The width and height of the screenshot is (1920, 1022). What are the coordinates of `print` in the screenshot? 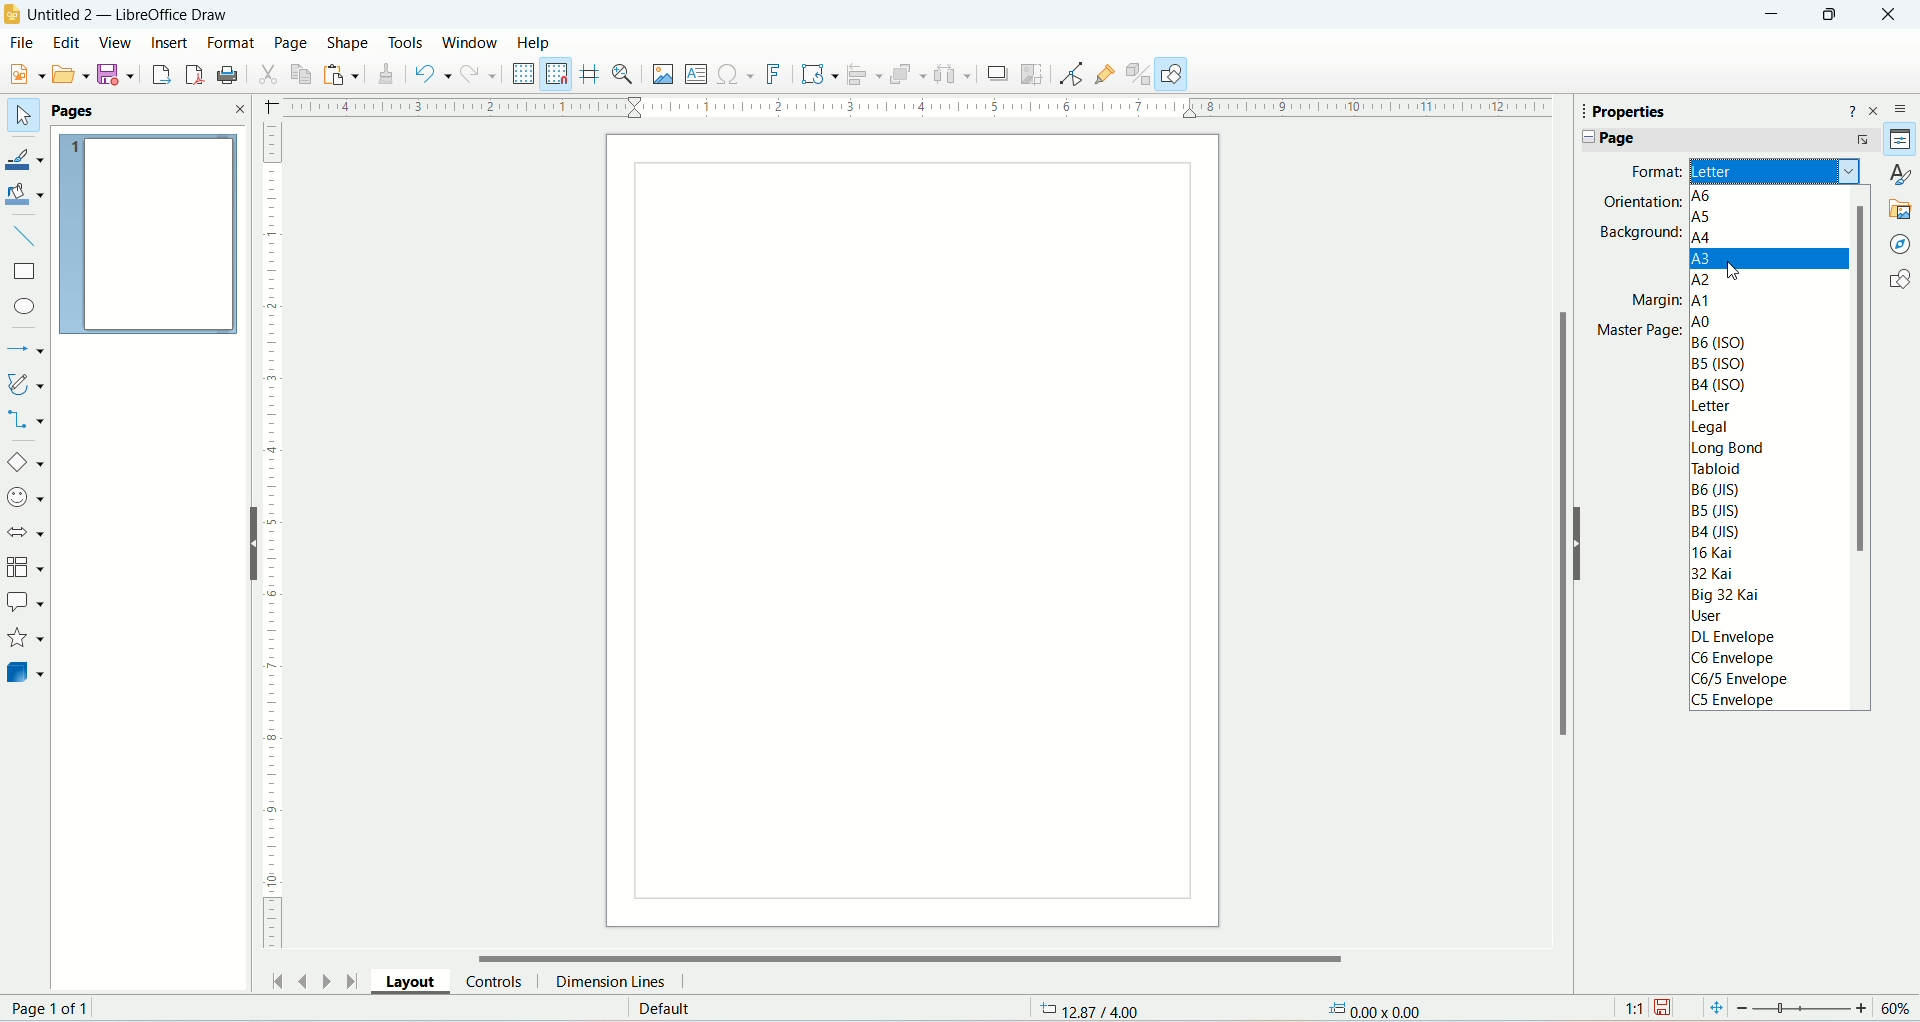 It's located at (229, 73).